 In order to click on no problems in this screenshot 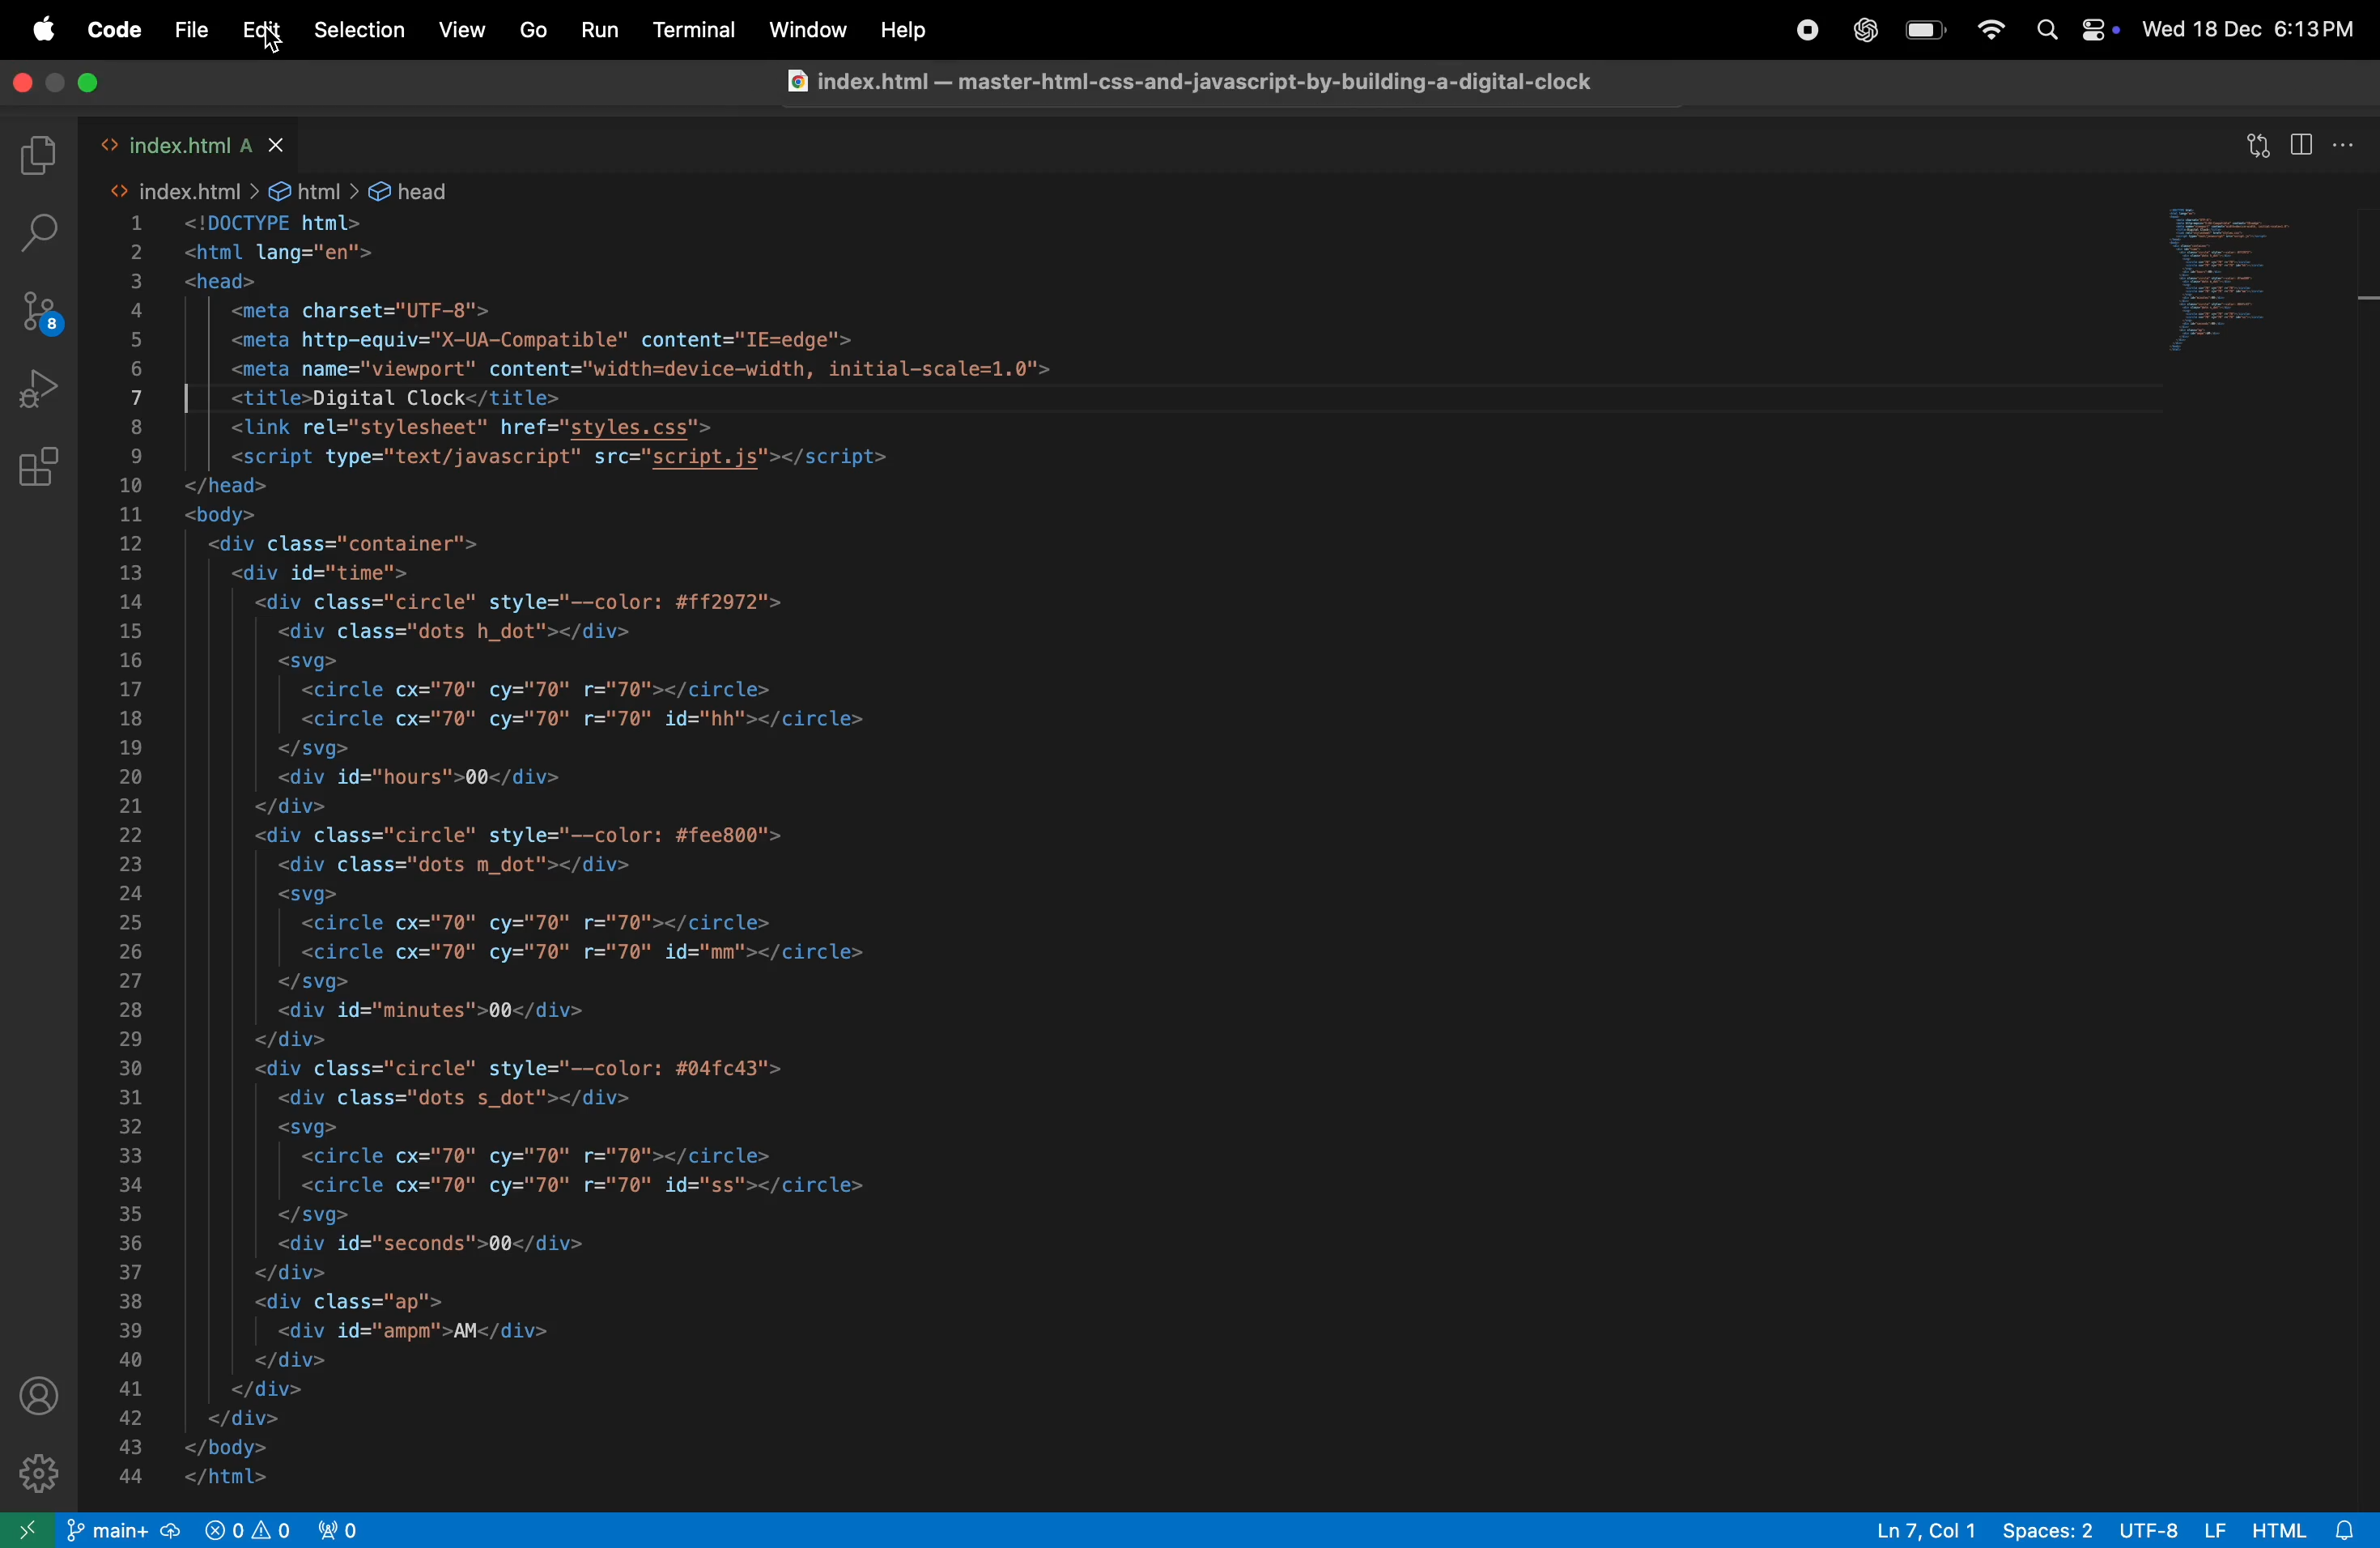, I will do `click(244, 1528)`.